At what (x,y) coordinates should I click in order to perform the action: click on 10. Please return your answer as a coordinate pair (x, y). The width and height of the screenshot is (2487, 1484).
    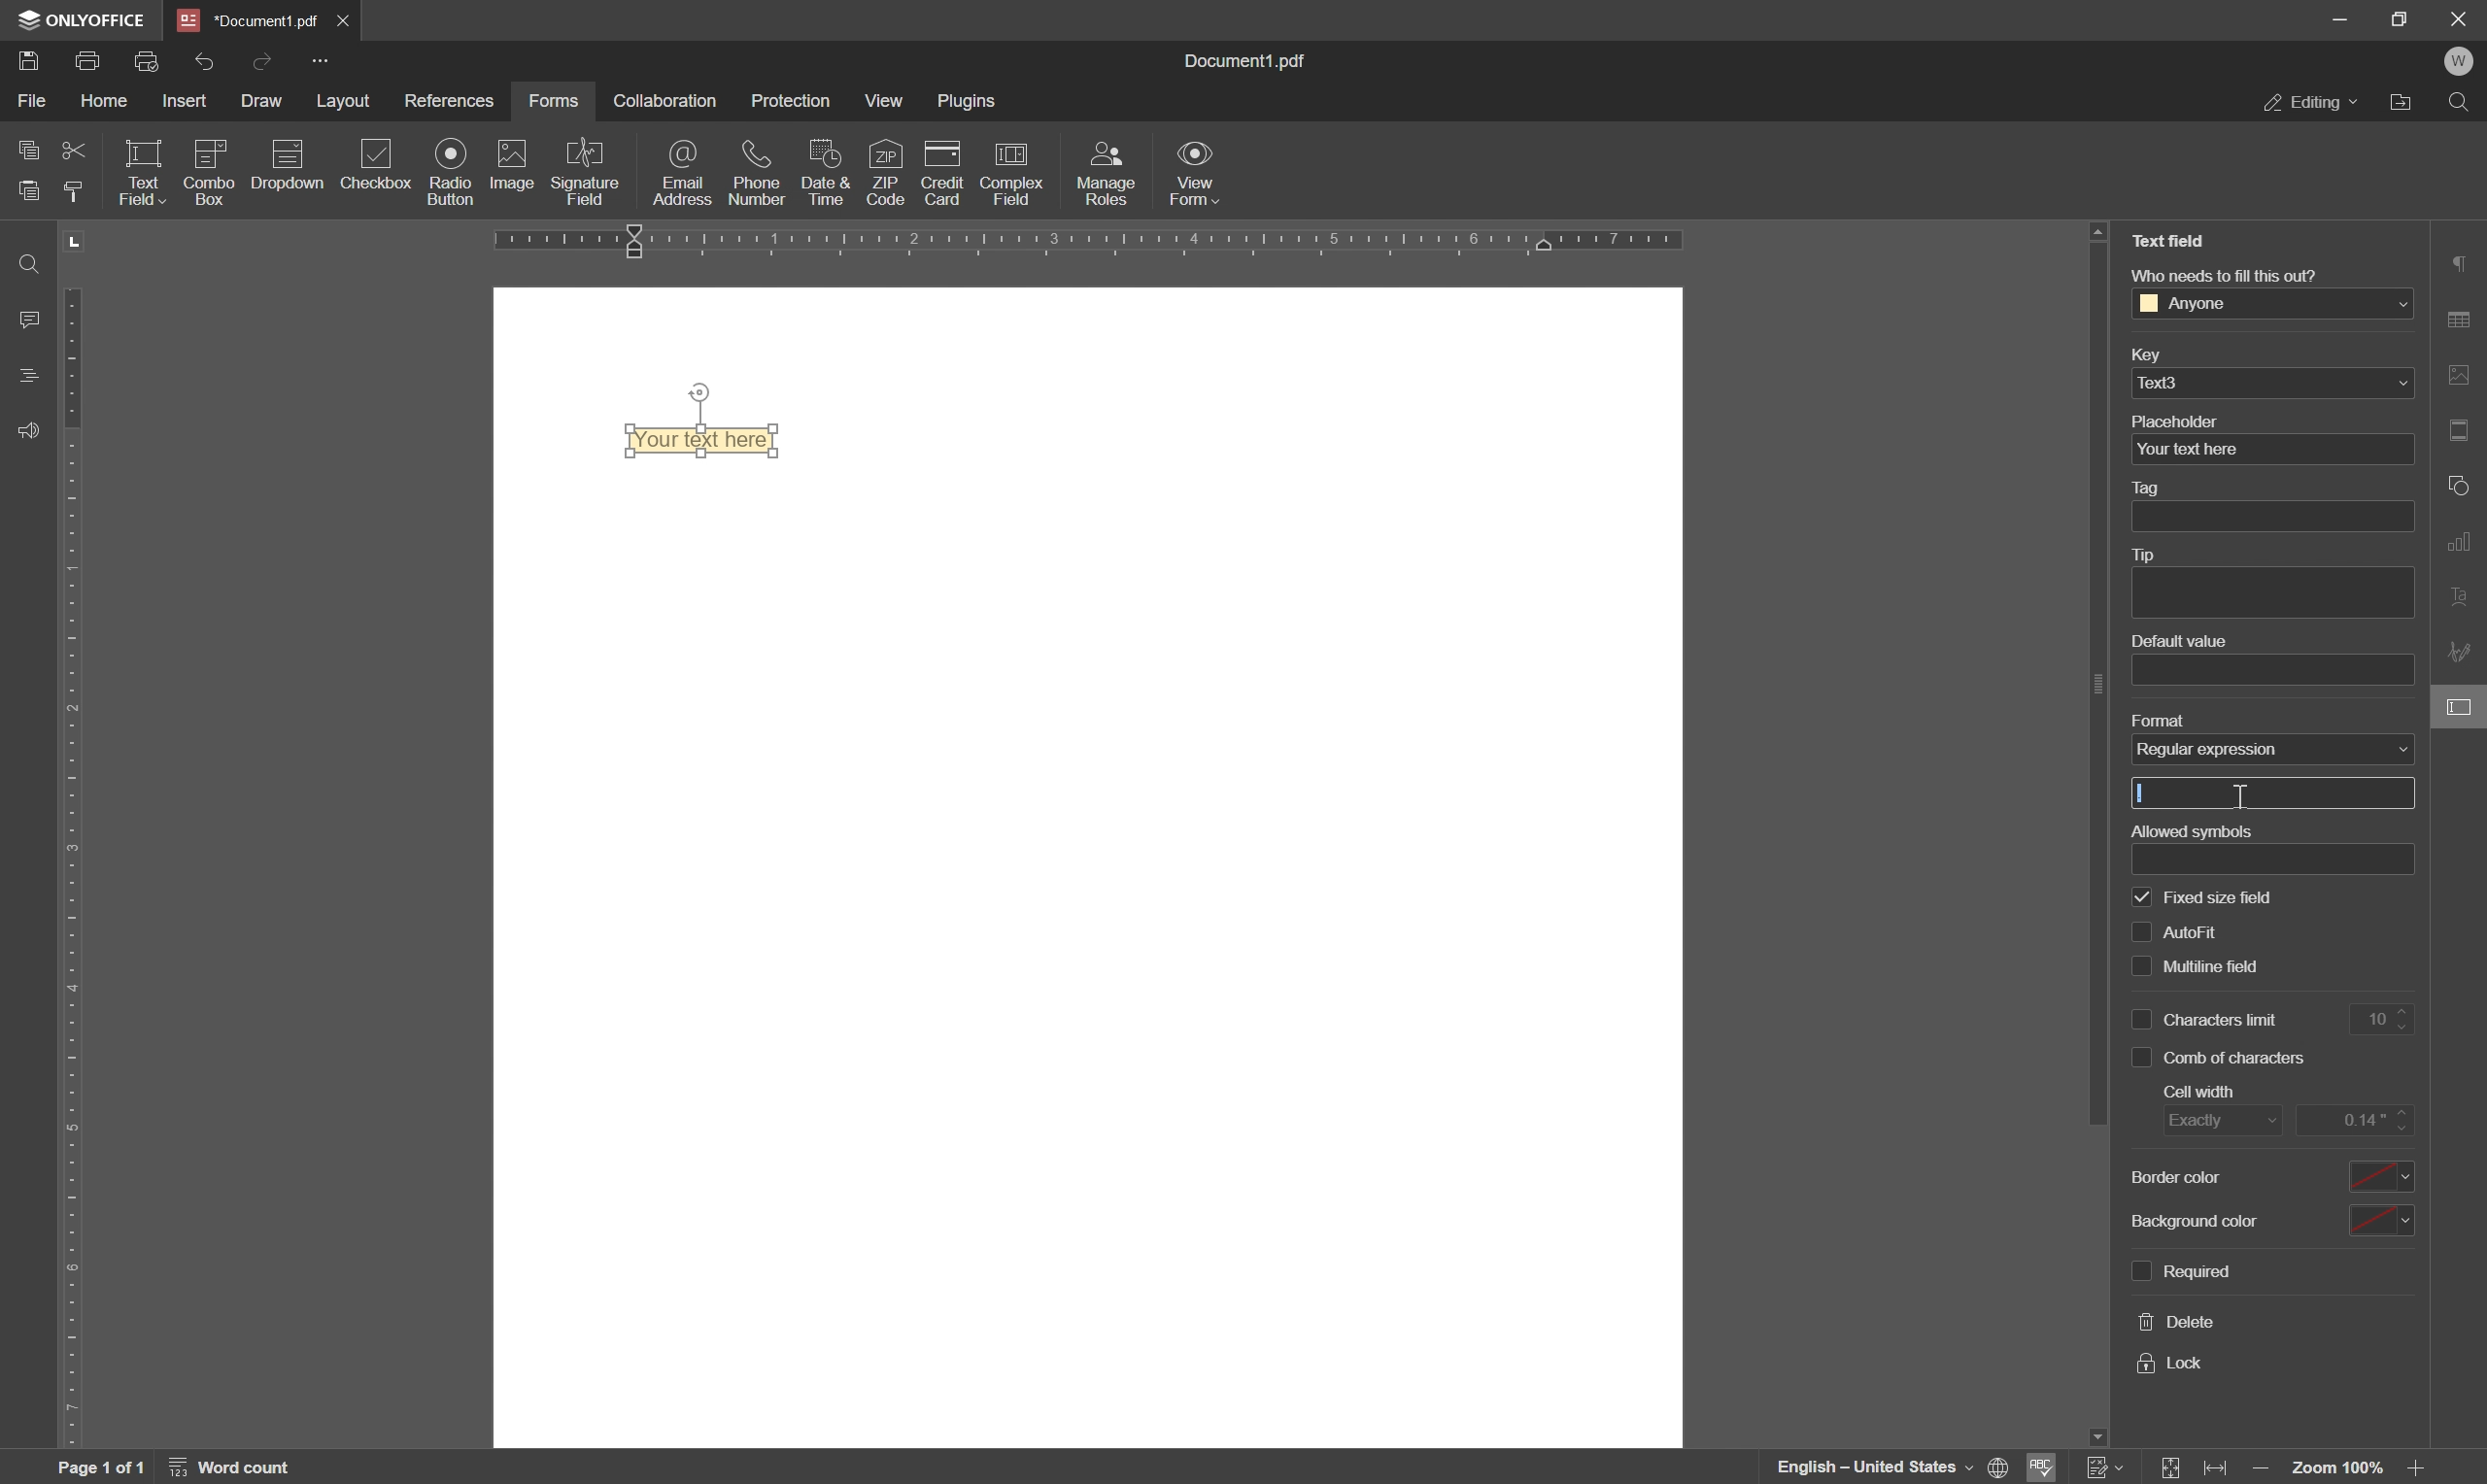
    Looking at the image, I should click on (2388, 1019).